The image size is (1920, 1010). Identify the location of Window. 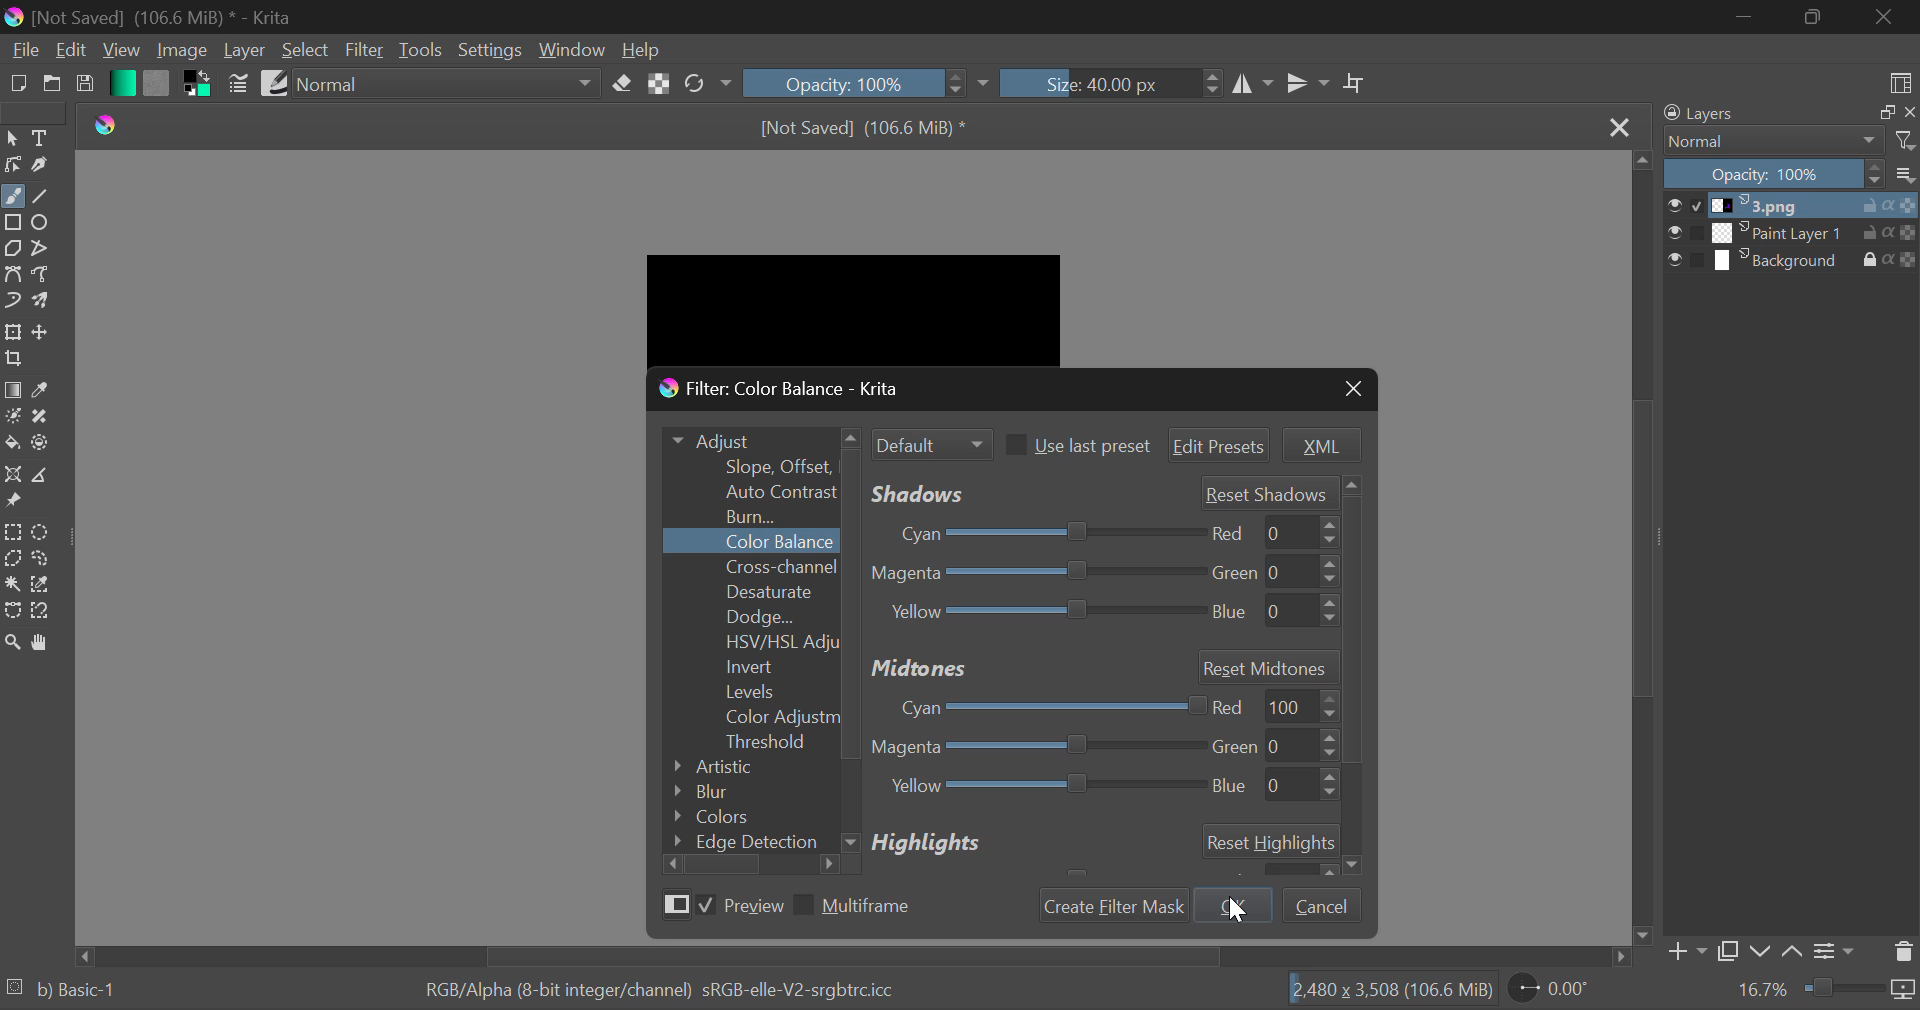
(572, 50).